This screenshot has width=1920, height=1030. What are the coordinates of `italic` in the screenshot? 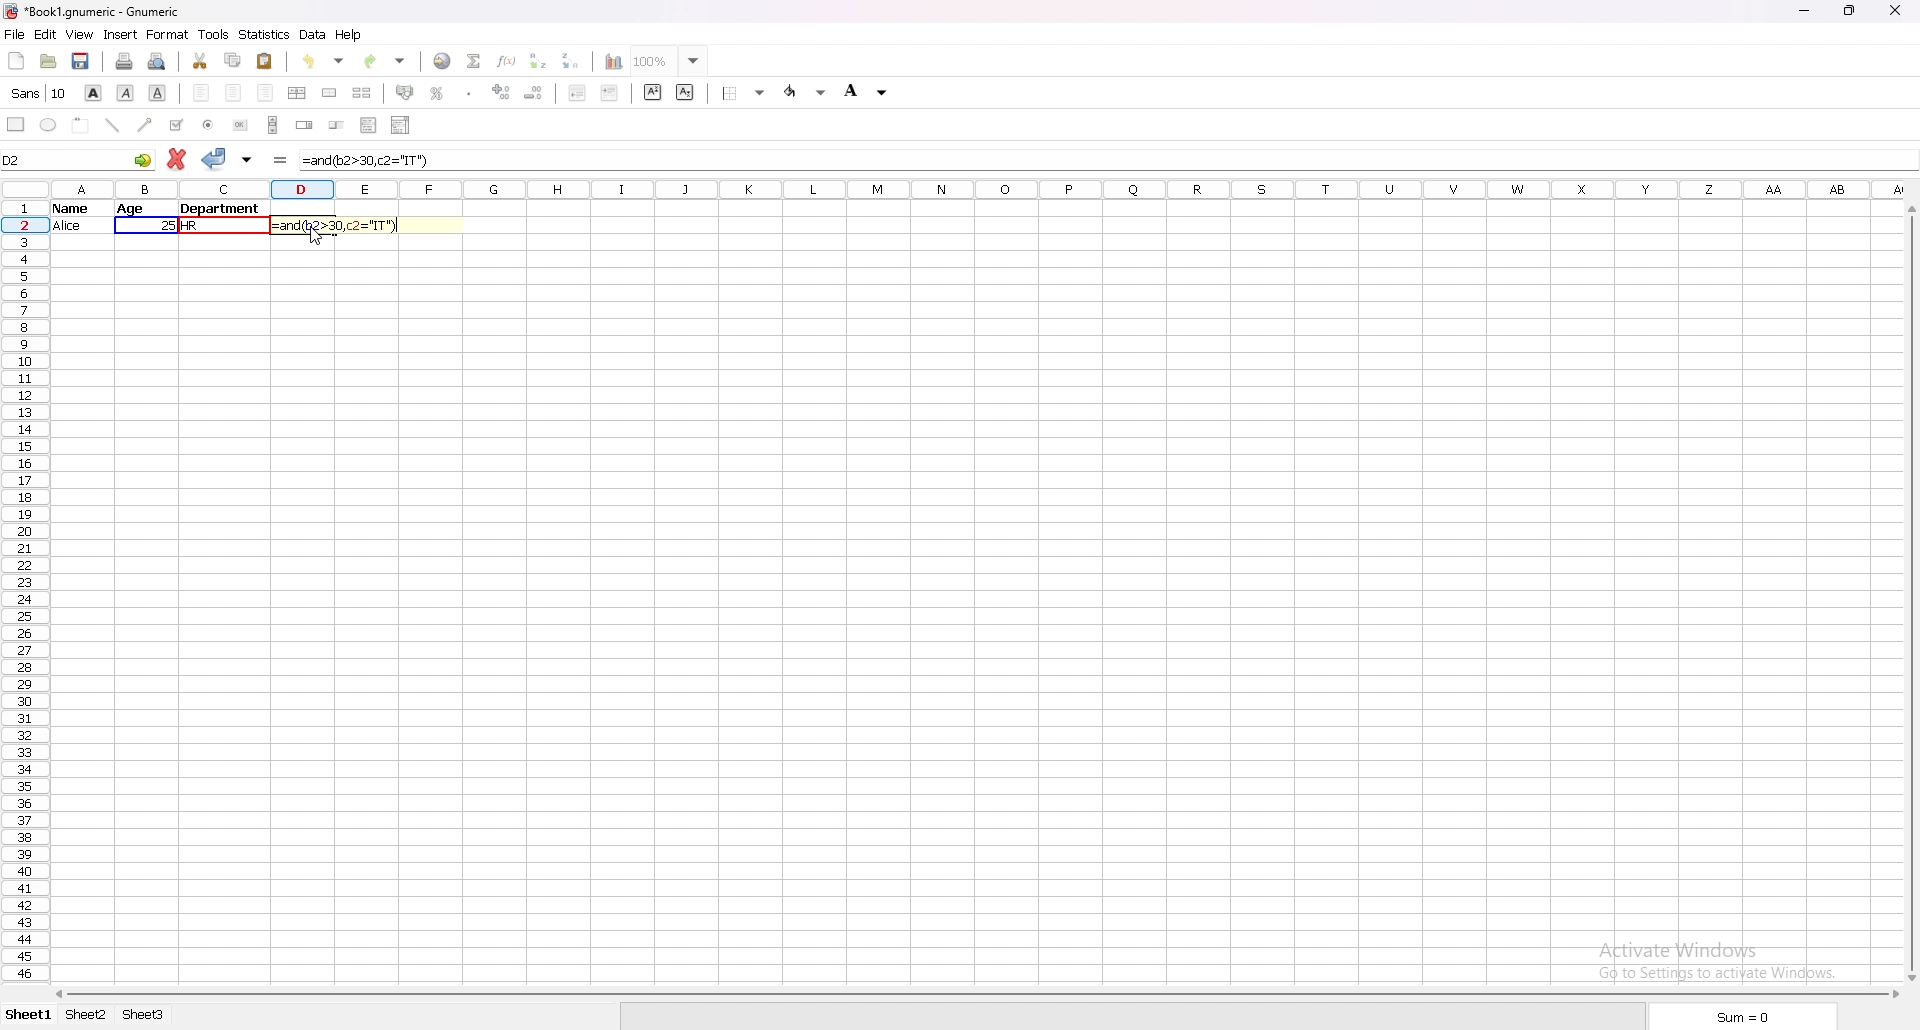 It's located at (126, 93).